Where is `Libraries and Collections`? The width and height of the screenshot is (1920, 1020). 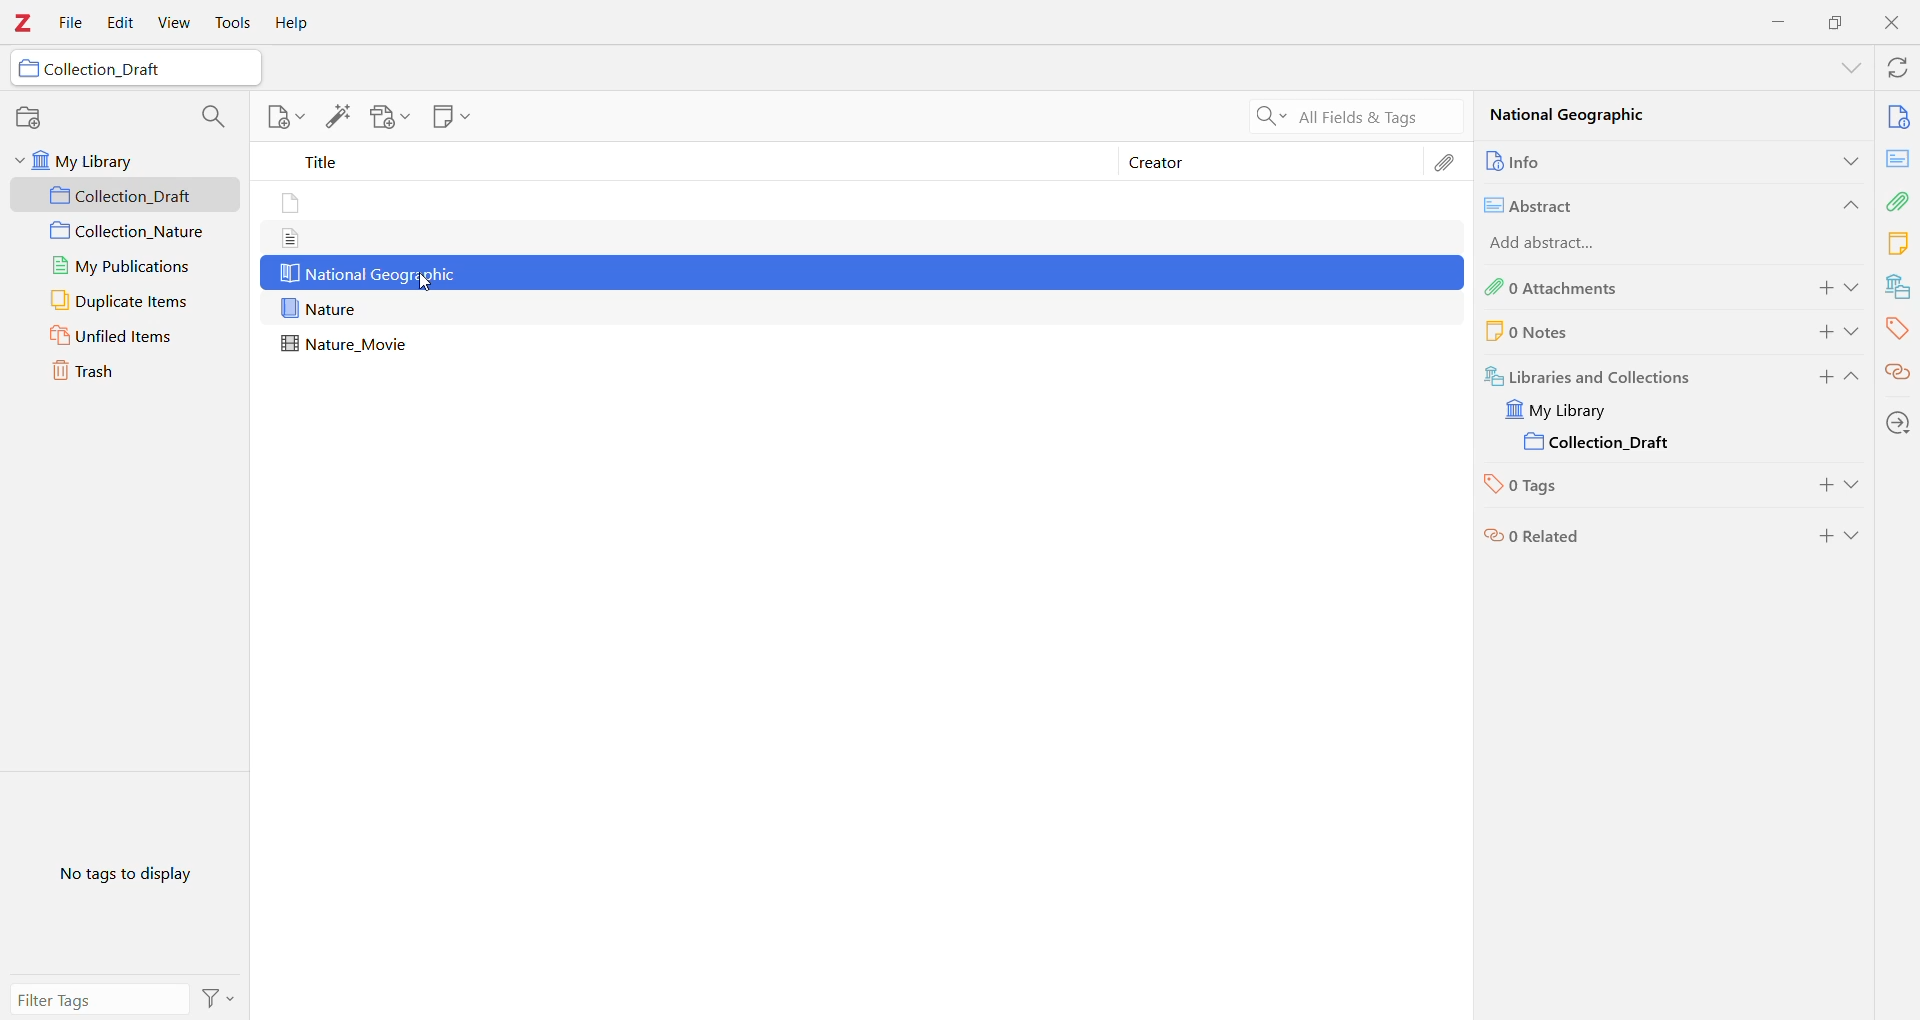
Libraries and Collections is located at coordinates (1896, 287).